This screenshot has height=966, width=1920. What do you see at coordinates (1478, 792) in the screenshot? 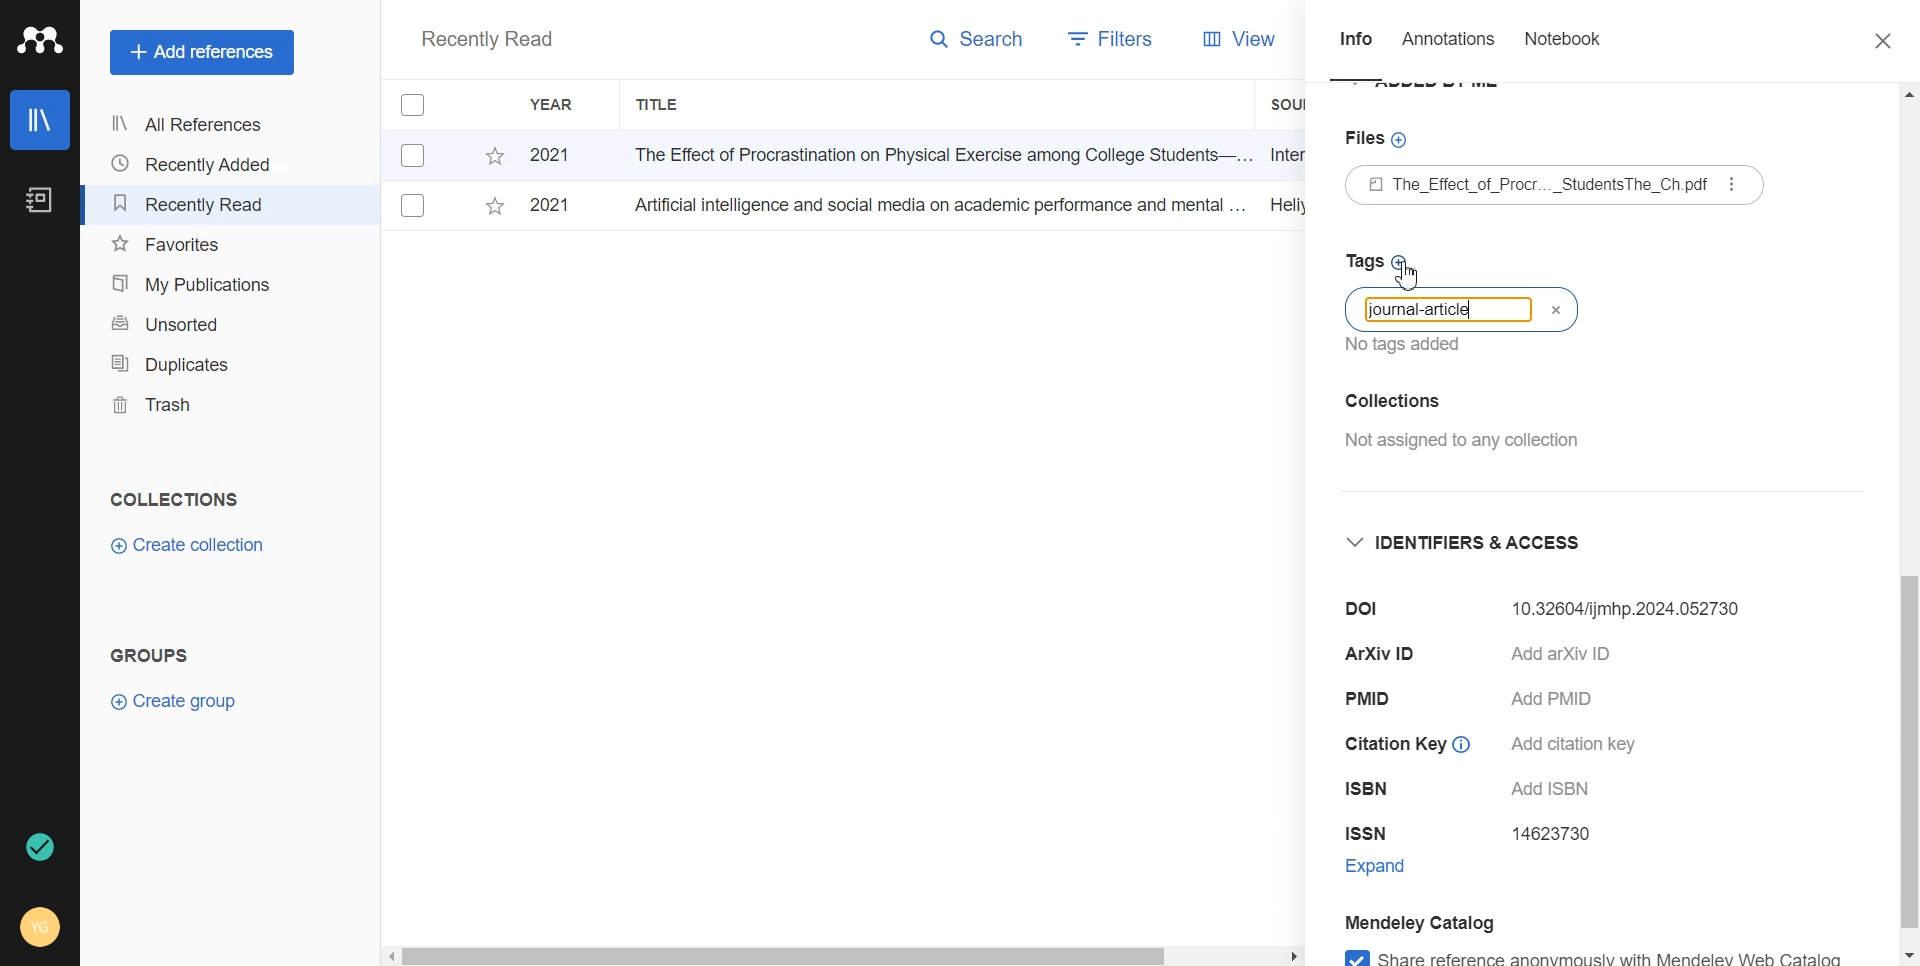
I see `ISBN Add ISBN` at bounding box center [1478, 792].